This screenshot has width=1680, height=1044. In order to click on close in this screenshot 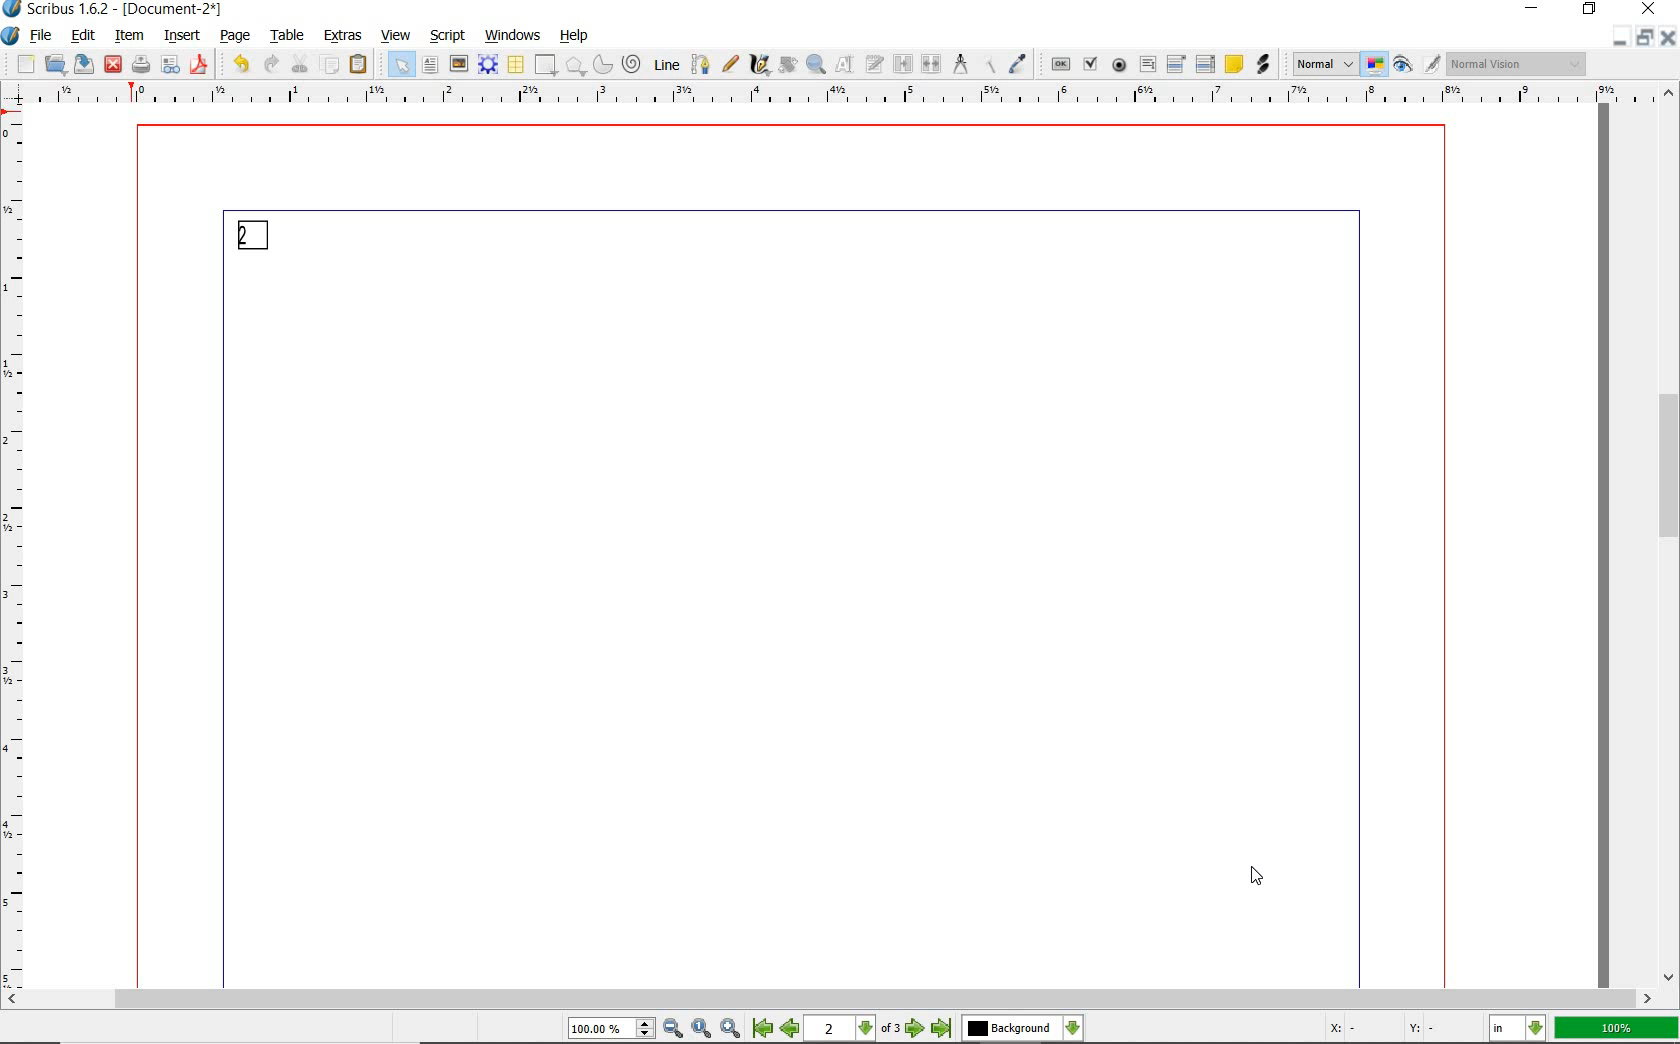, I will do `click(1648, 10)`.